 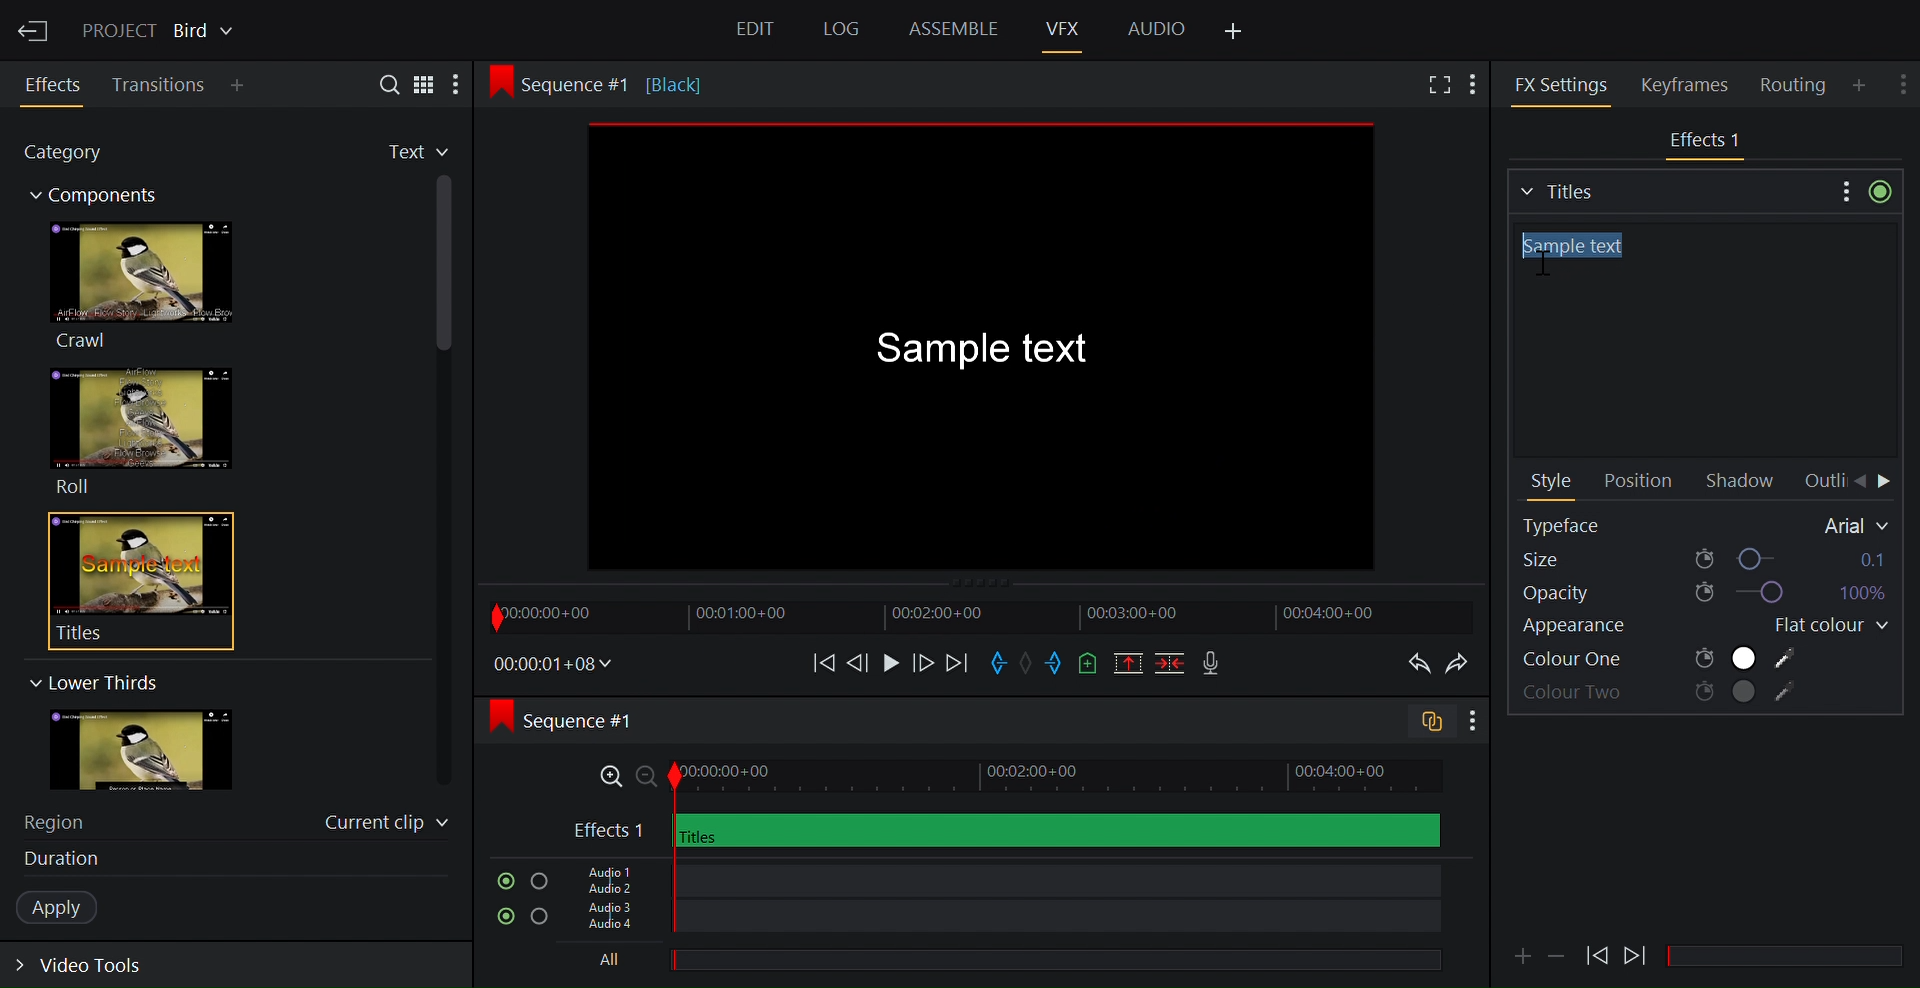 What do you see at coordinates (1702, 593) in the screenshot?
I see `Opacity` at bounding box center [1702, 593].